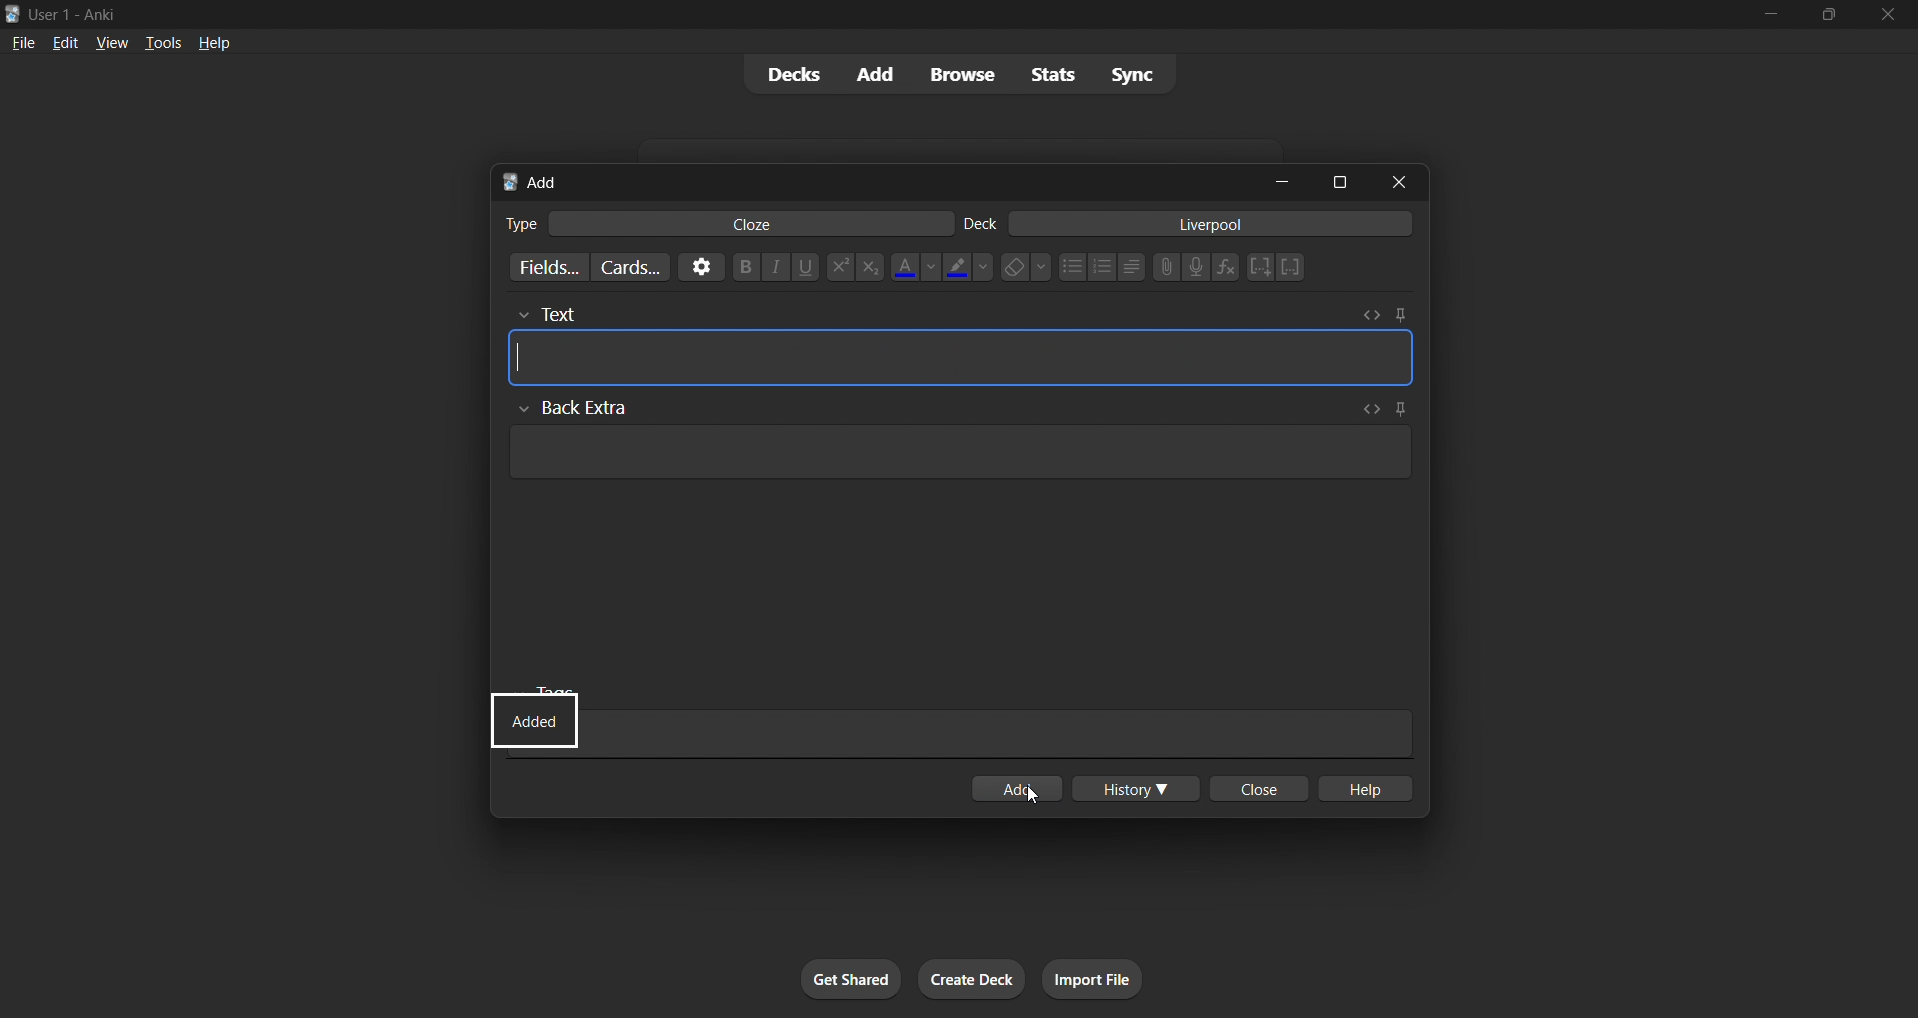 The image size is (1918, 1018). I want to click on add, so click(881, 75).